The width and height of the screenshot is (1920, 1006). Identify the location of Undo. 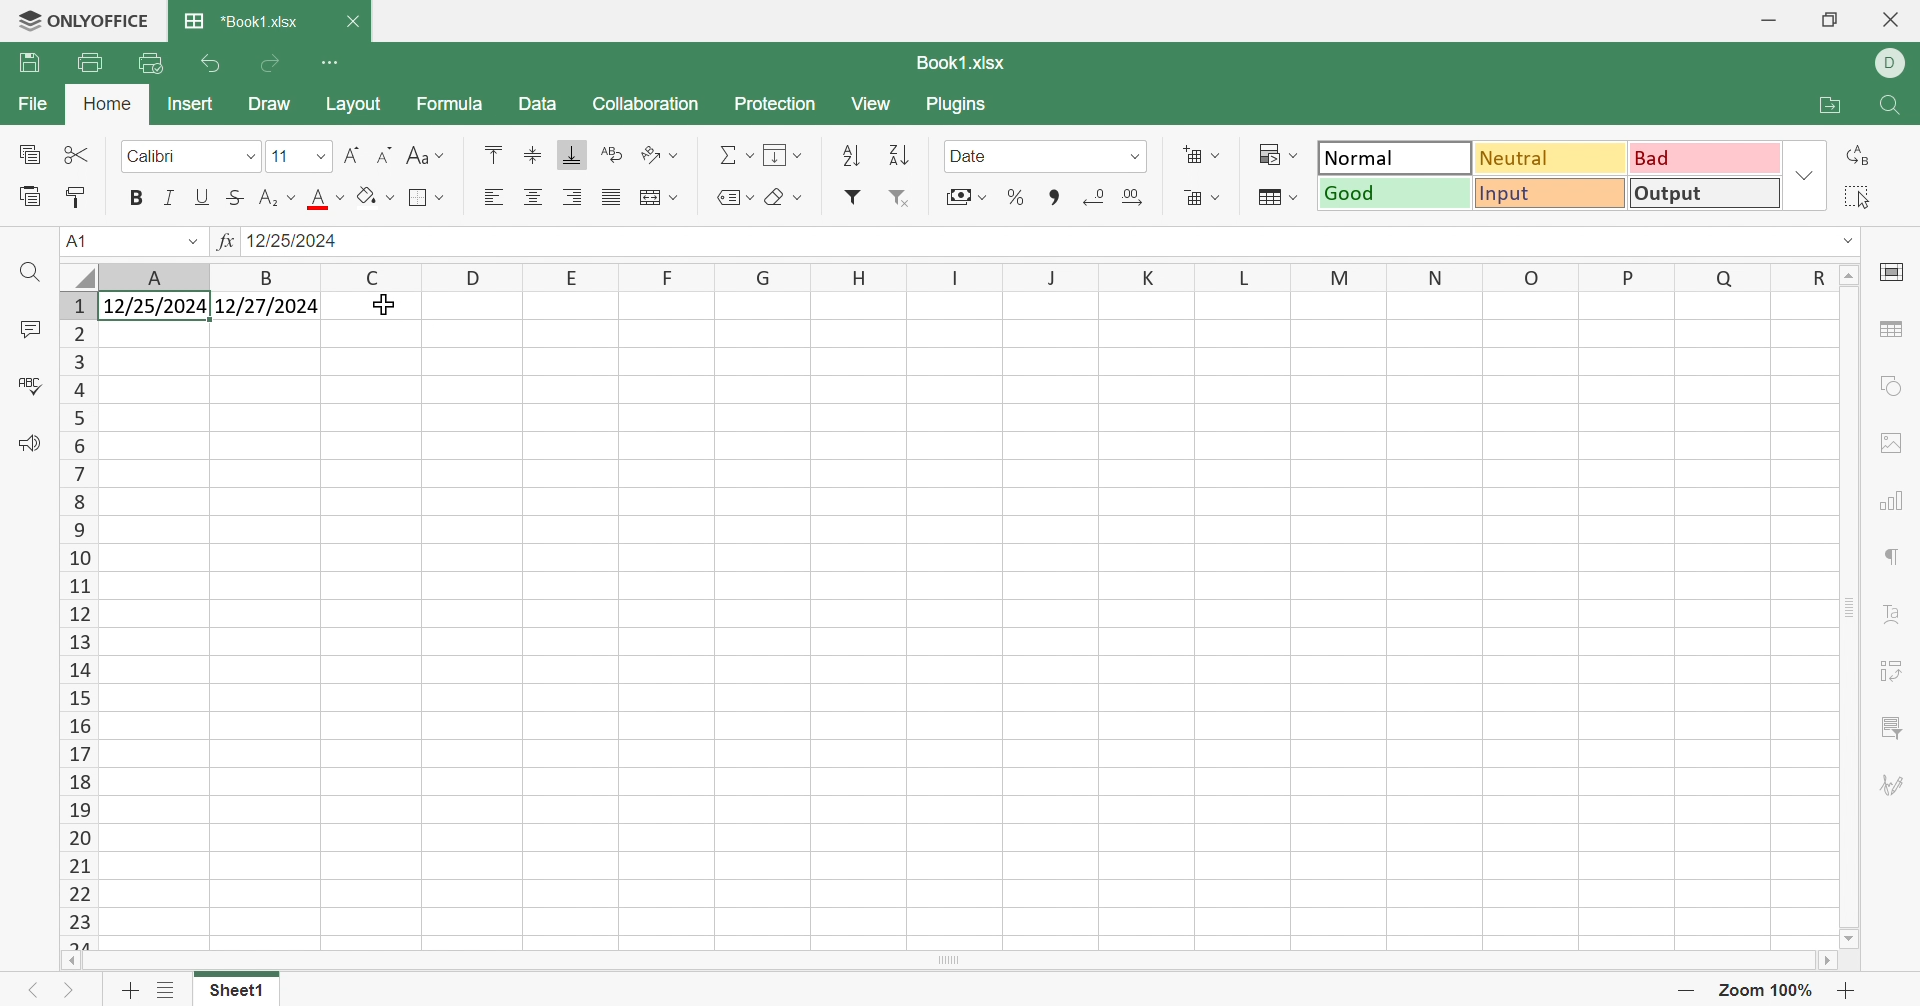
(206, 66).